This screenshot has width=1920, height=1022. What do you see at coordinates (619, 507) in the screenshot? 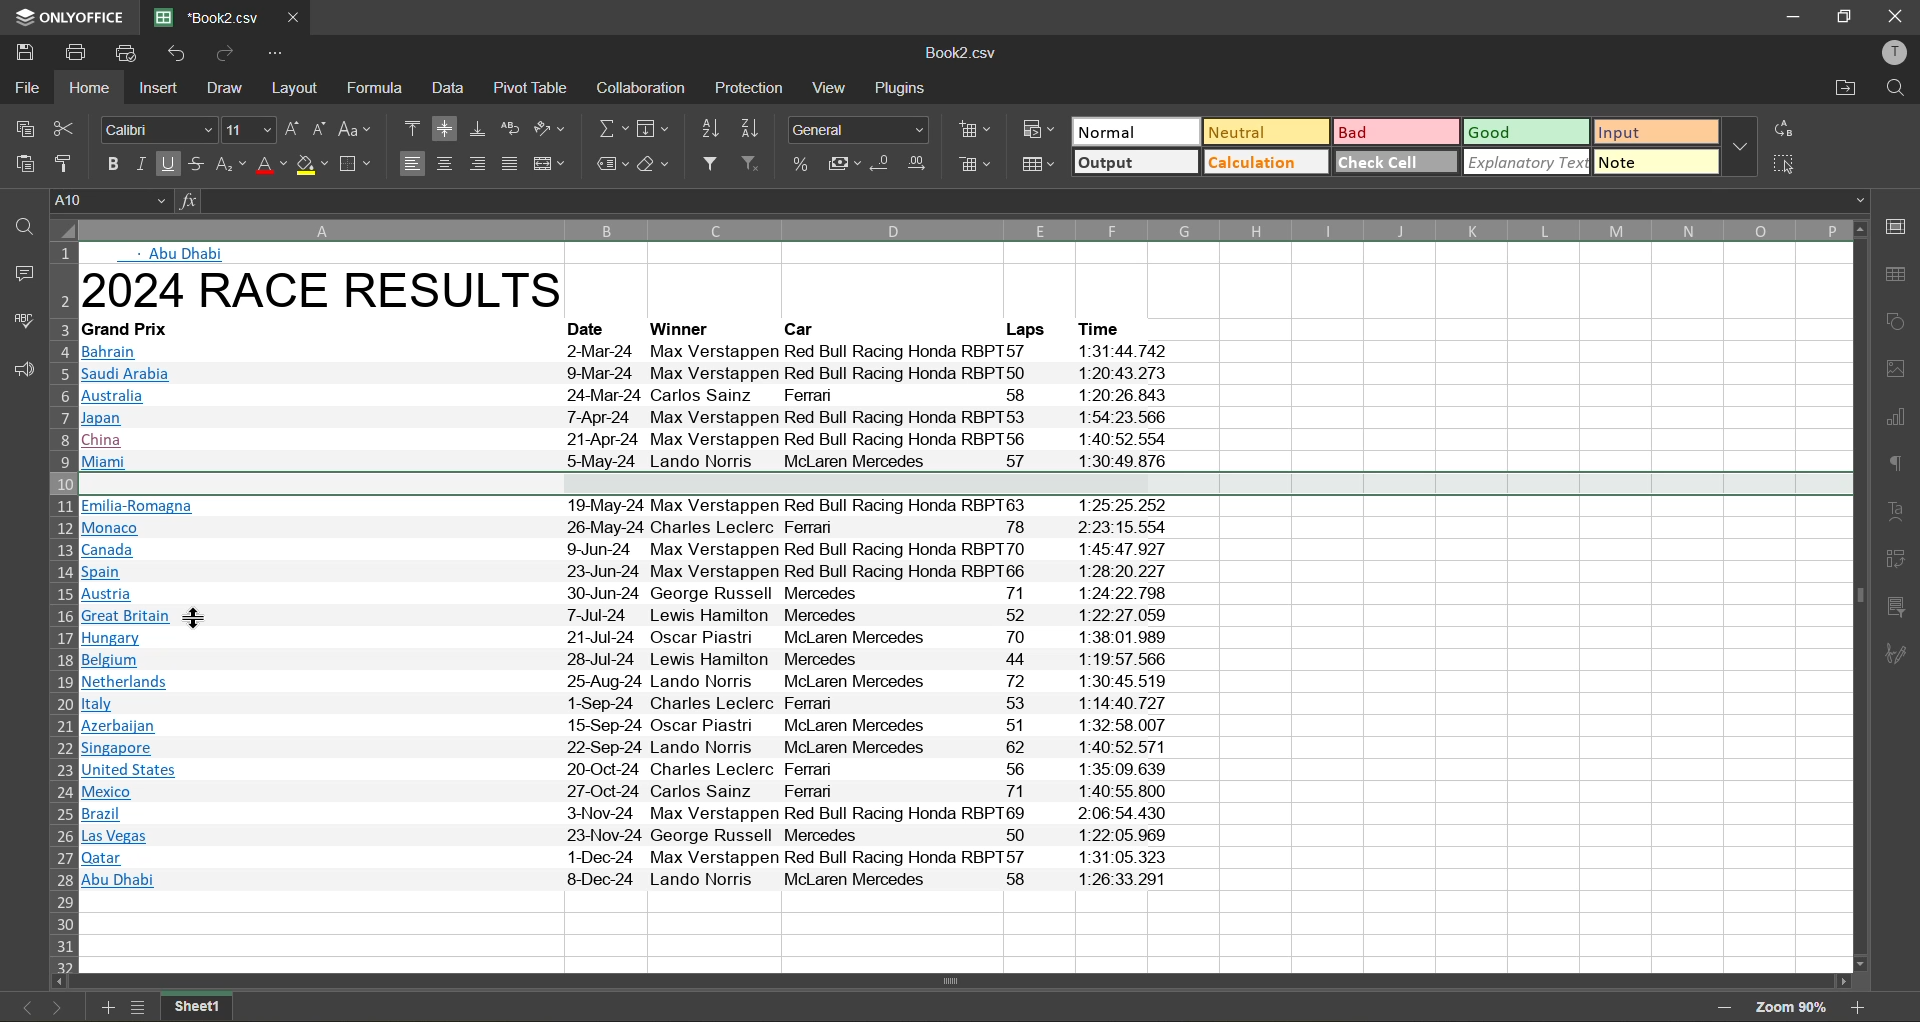
I see `Emilia-Romagna 19-May-24 Max Verstappen Red Bull Racing Honda RBPT63 1:25:25.252` at bounding box center [619, 507].